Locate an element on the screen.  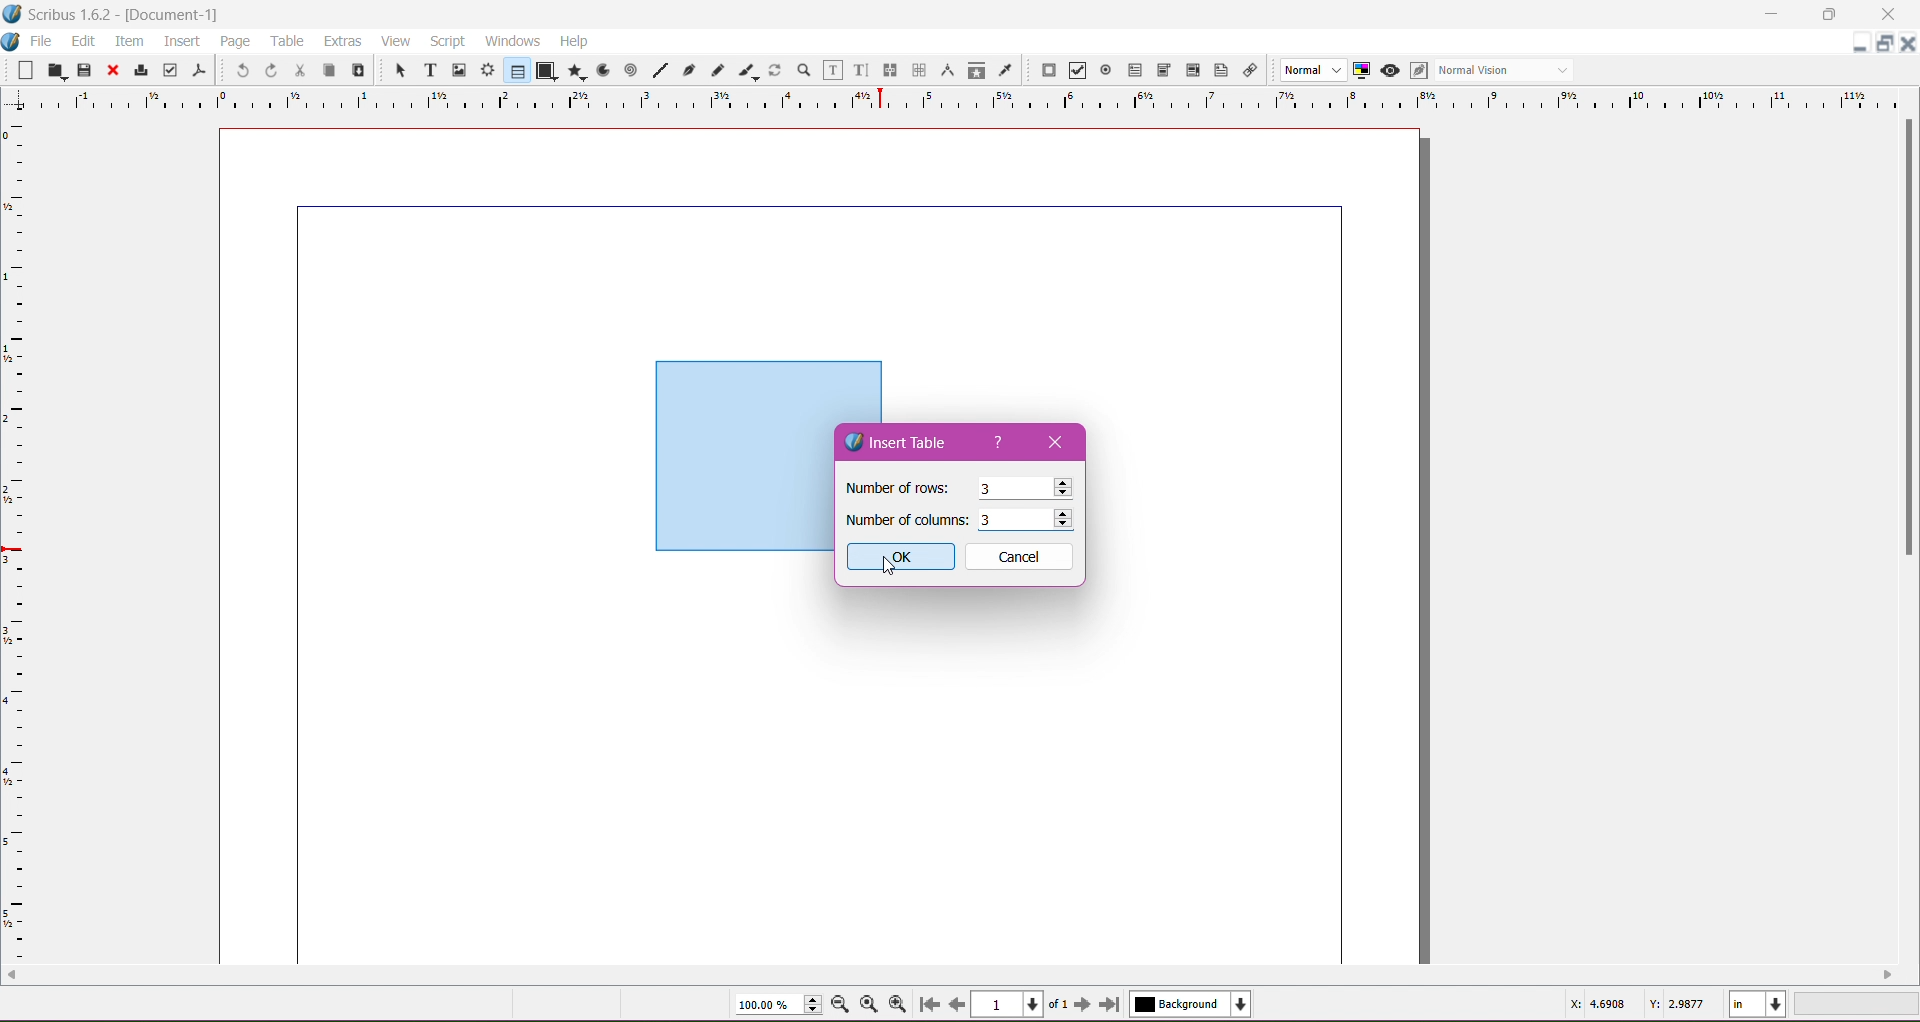
Text Annotation is located at coordinates (1218, 67).